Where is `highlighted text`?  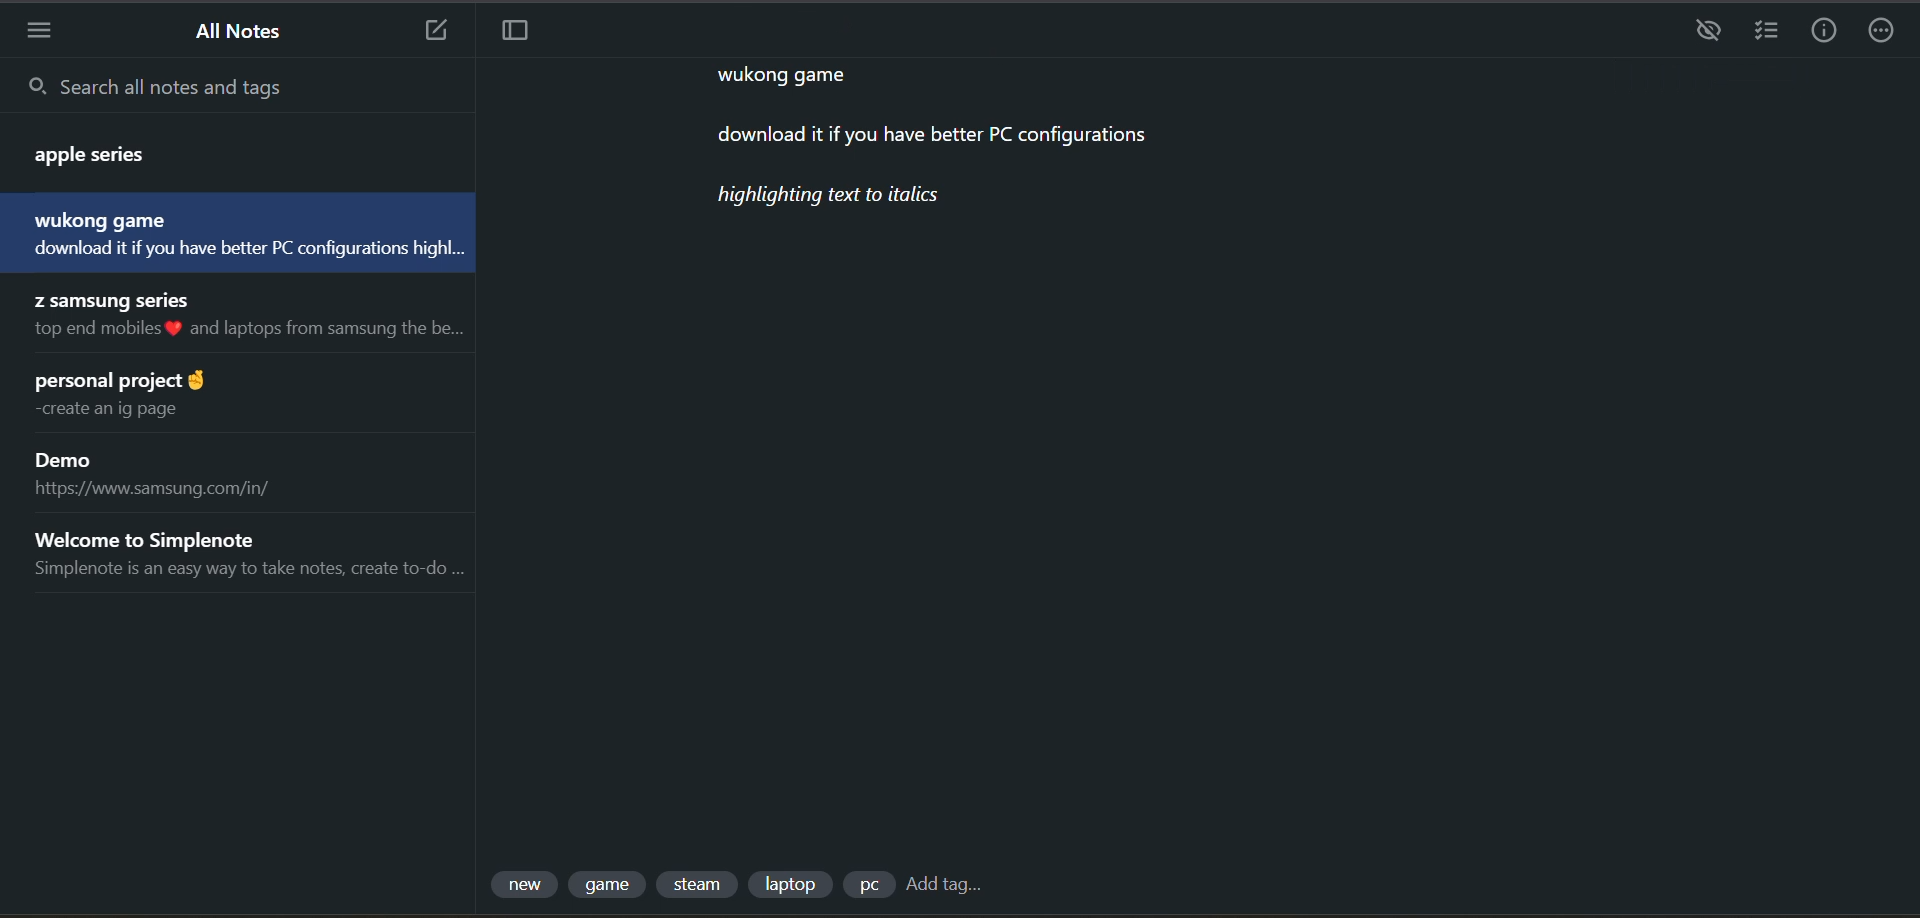
highlighted text is located at coordinates (833, 199).